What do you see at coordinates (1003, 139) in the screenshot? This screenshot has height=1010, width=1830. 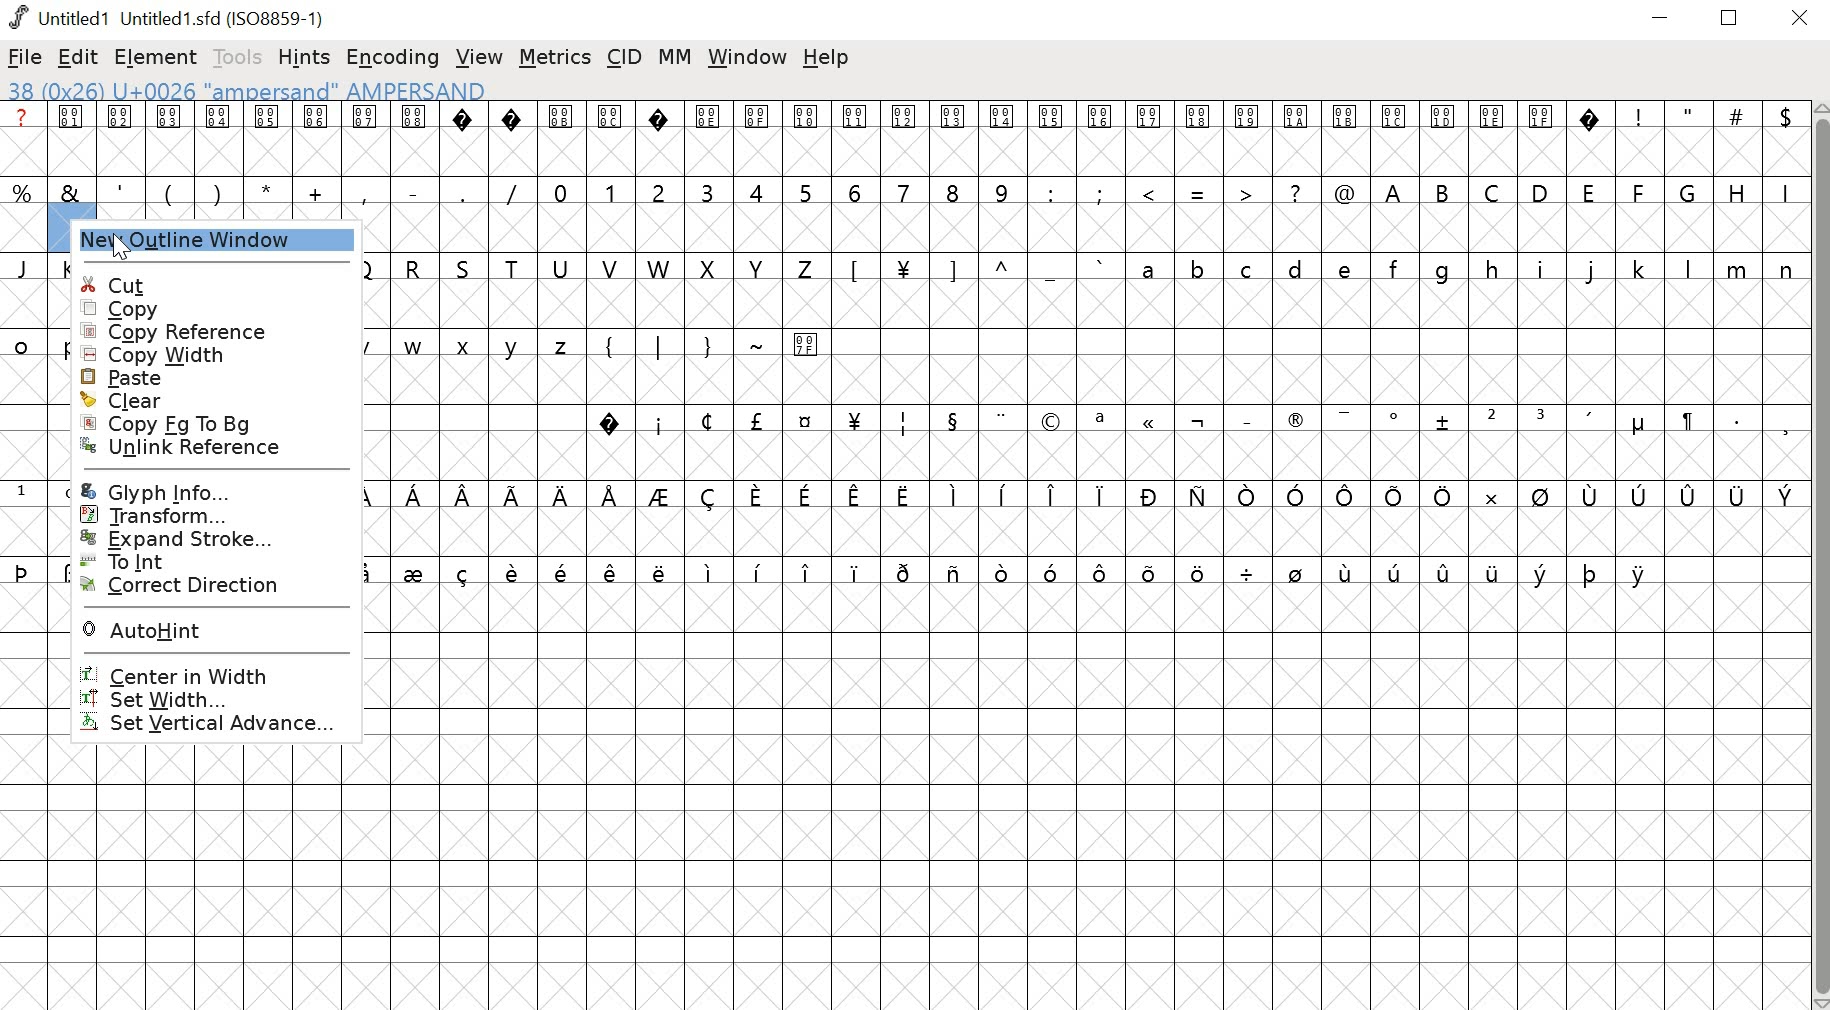 I see `0014` at bounding box center [1003, 139].